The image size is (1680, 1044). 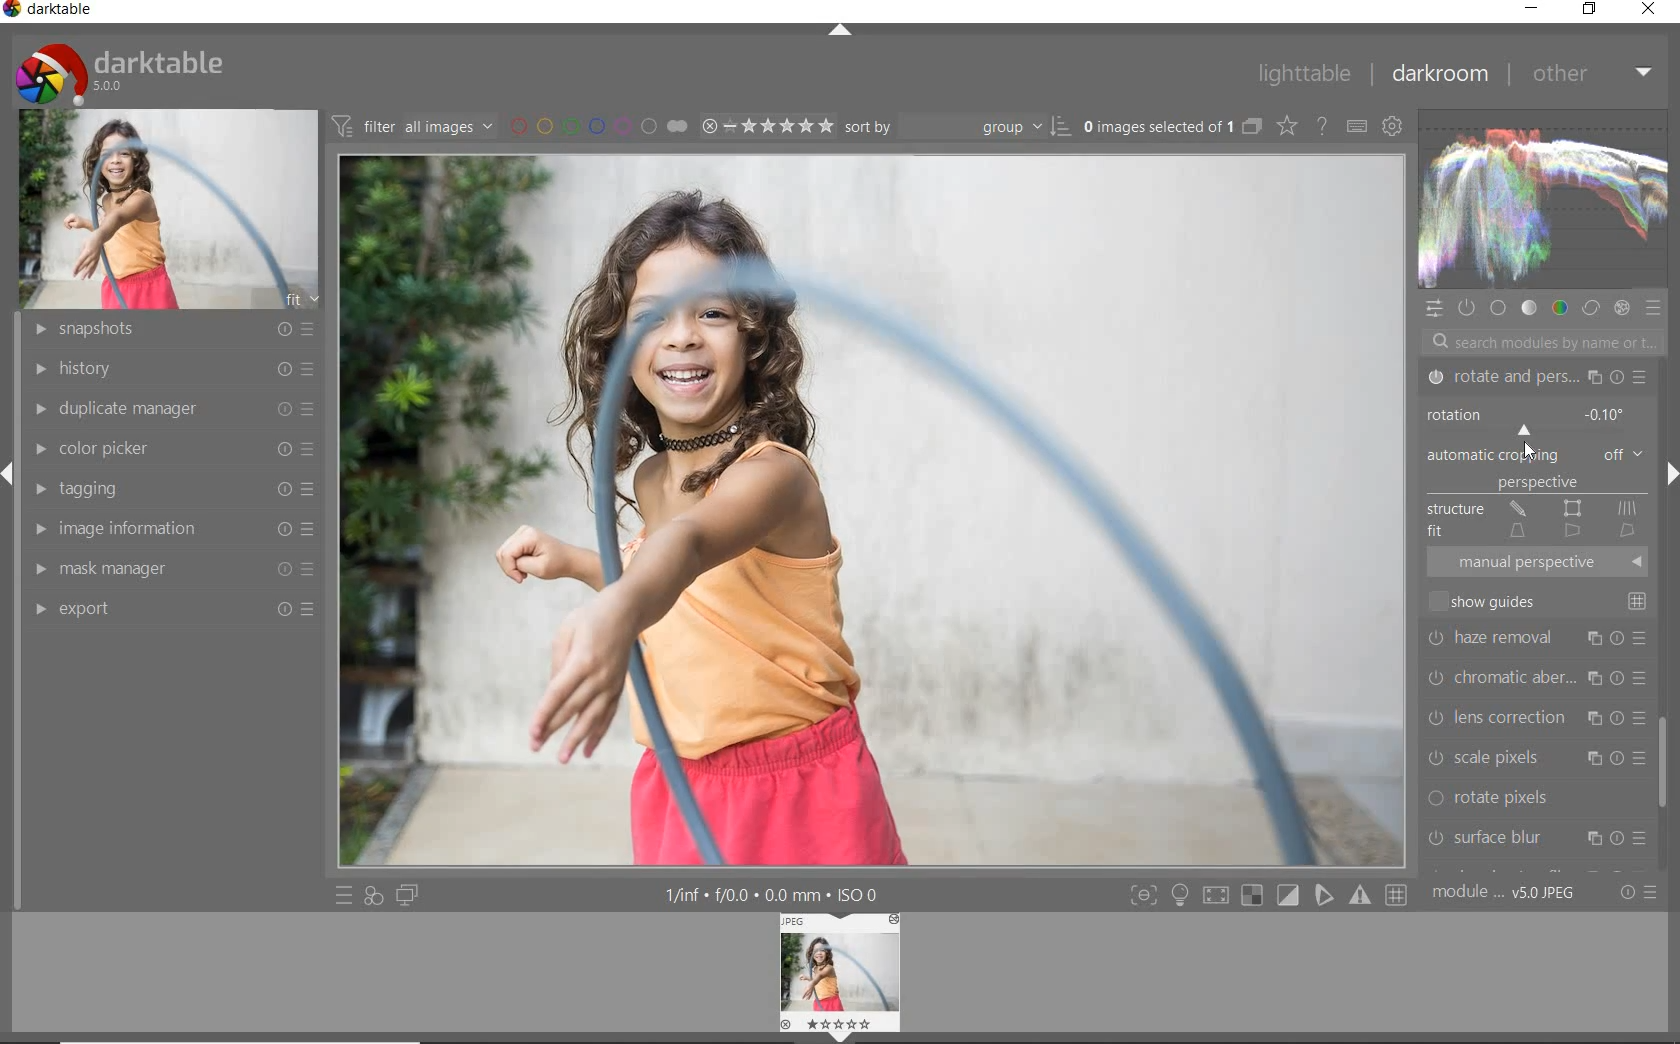 I want to click on lens correction, so click(x=1536, y=715).